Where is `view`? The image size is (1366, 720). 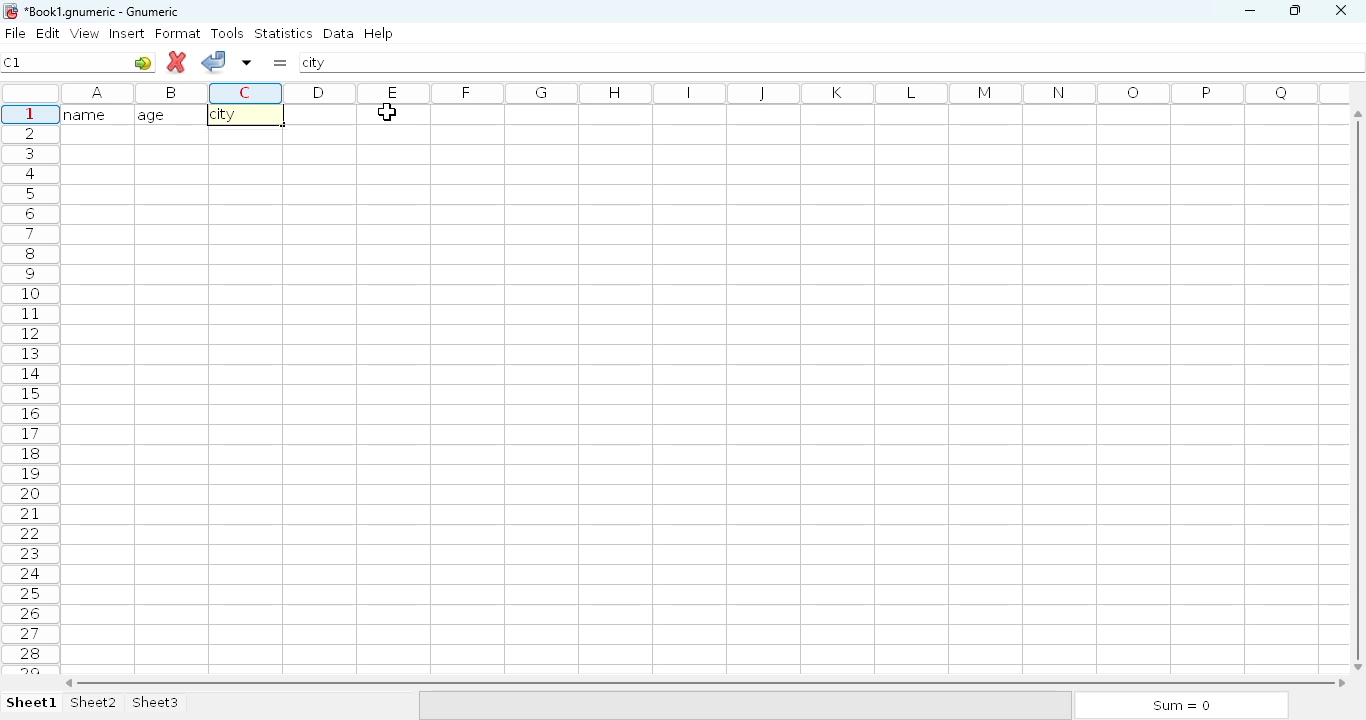
view is located at coordinates (85, 33).